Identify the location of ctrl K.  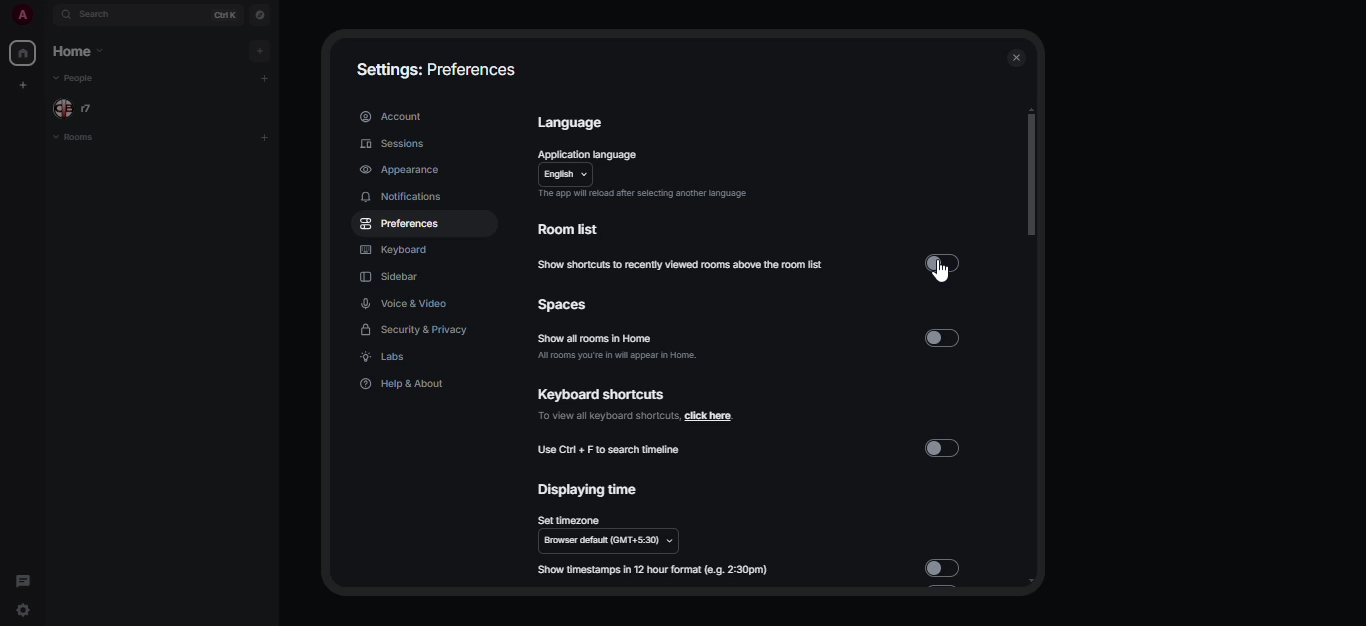
(225, 14).